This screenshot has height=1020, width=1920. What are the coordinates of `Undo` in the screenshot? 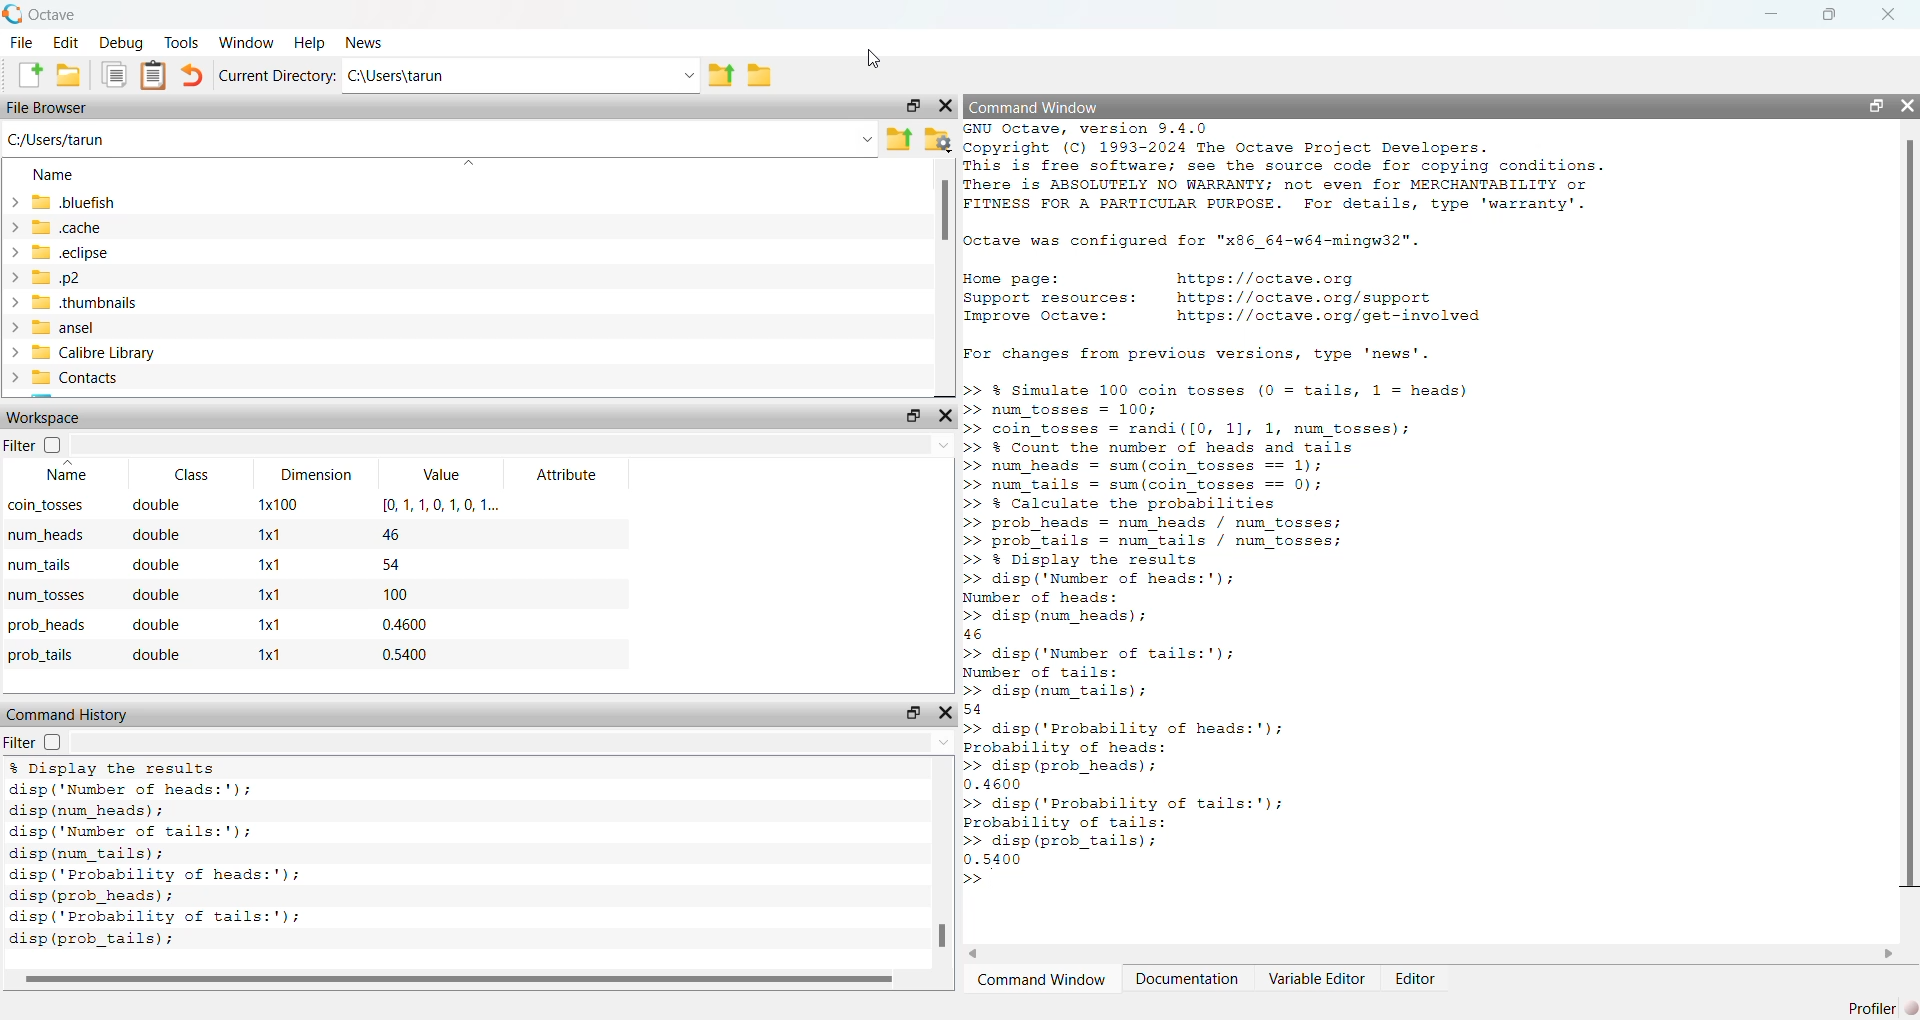 It's located at (191, 75).